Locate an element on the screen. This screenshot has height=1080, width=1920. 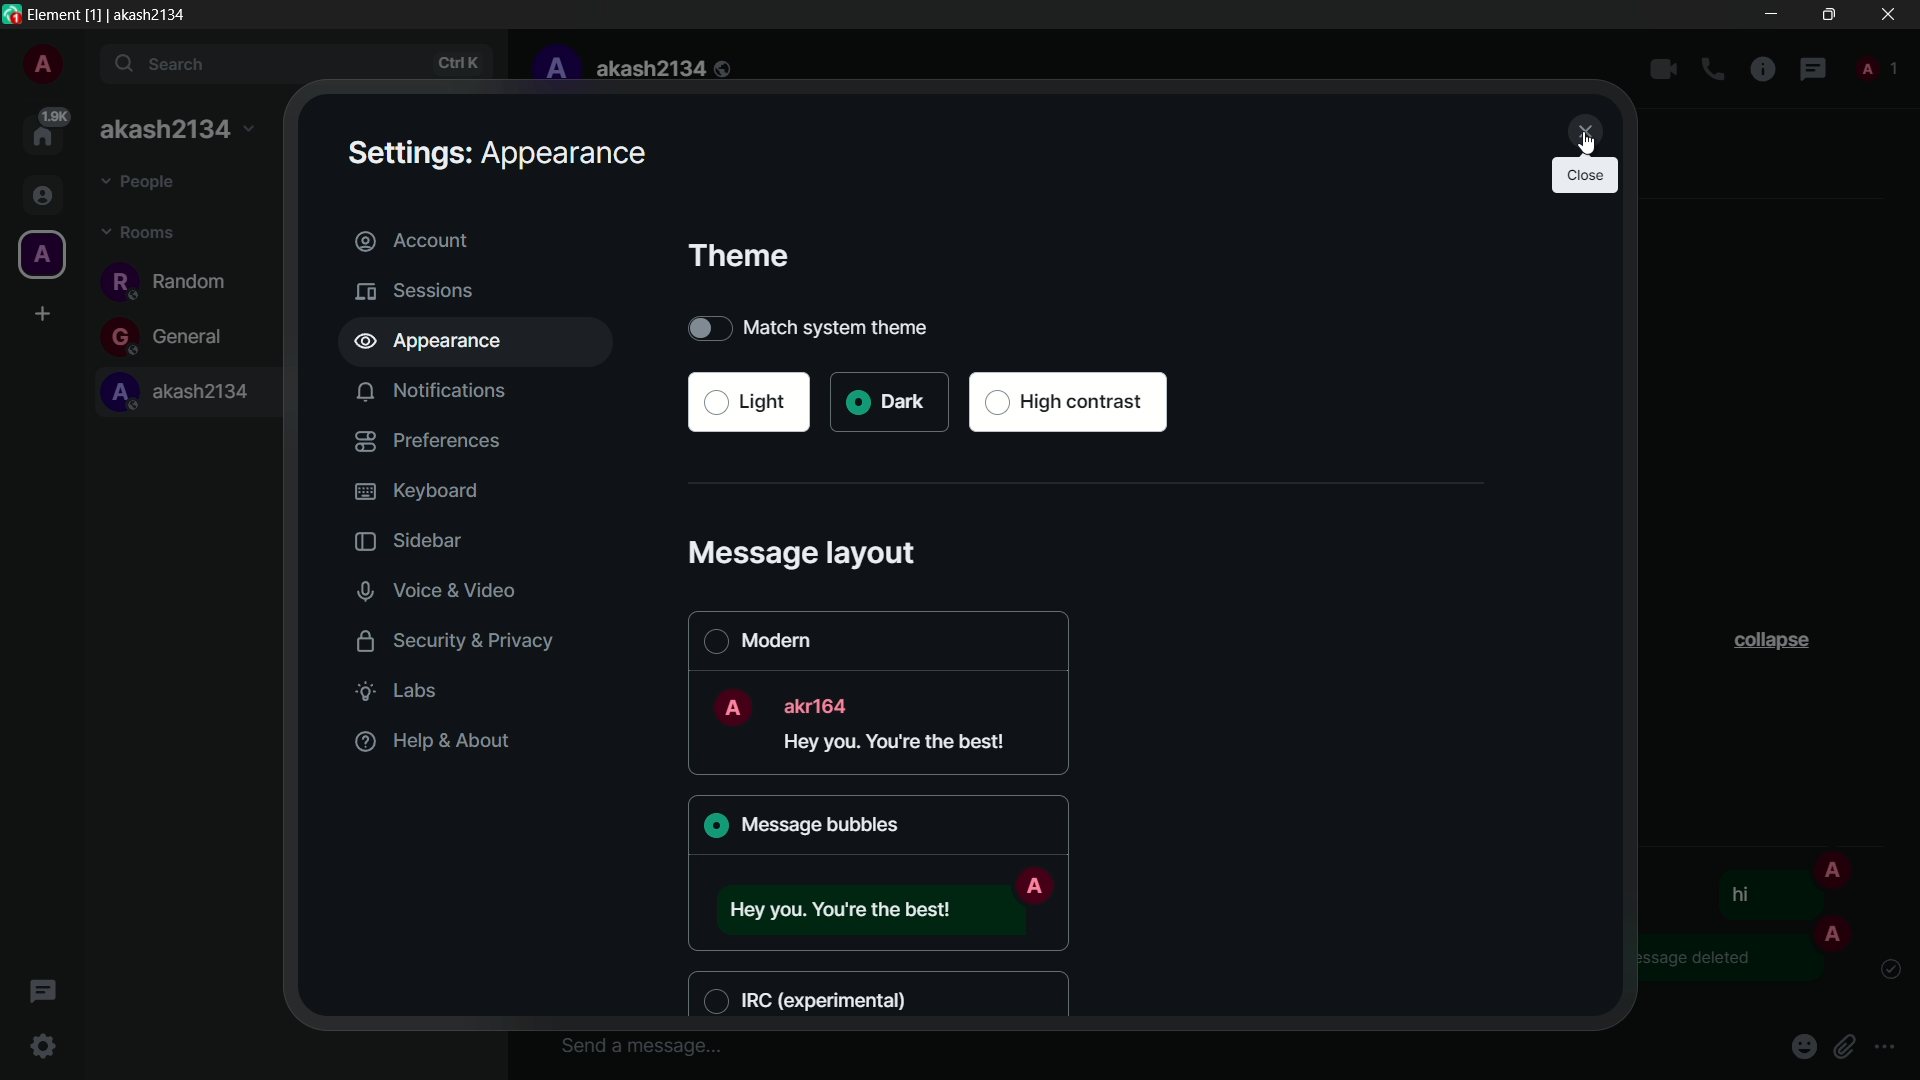
sidebar is located at coordinates (404, 542).